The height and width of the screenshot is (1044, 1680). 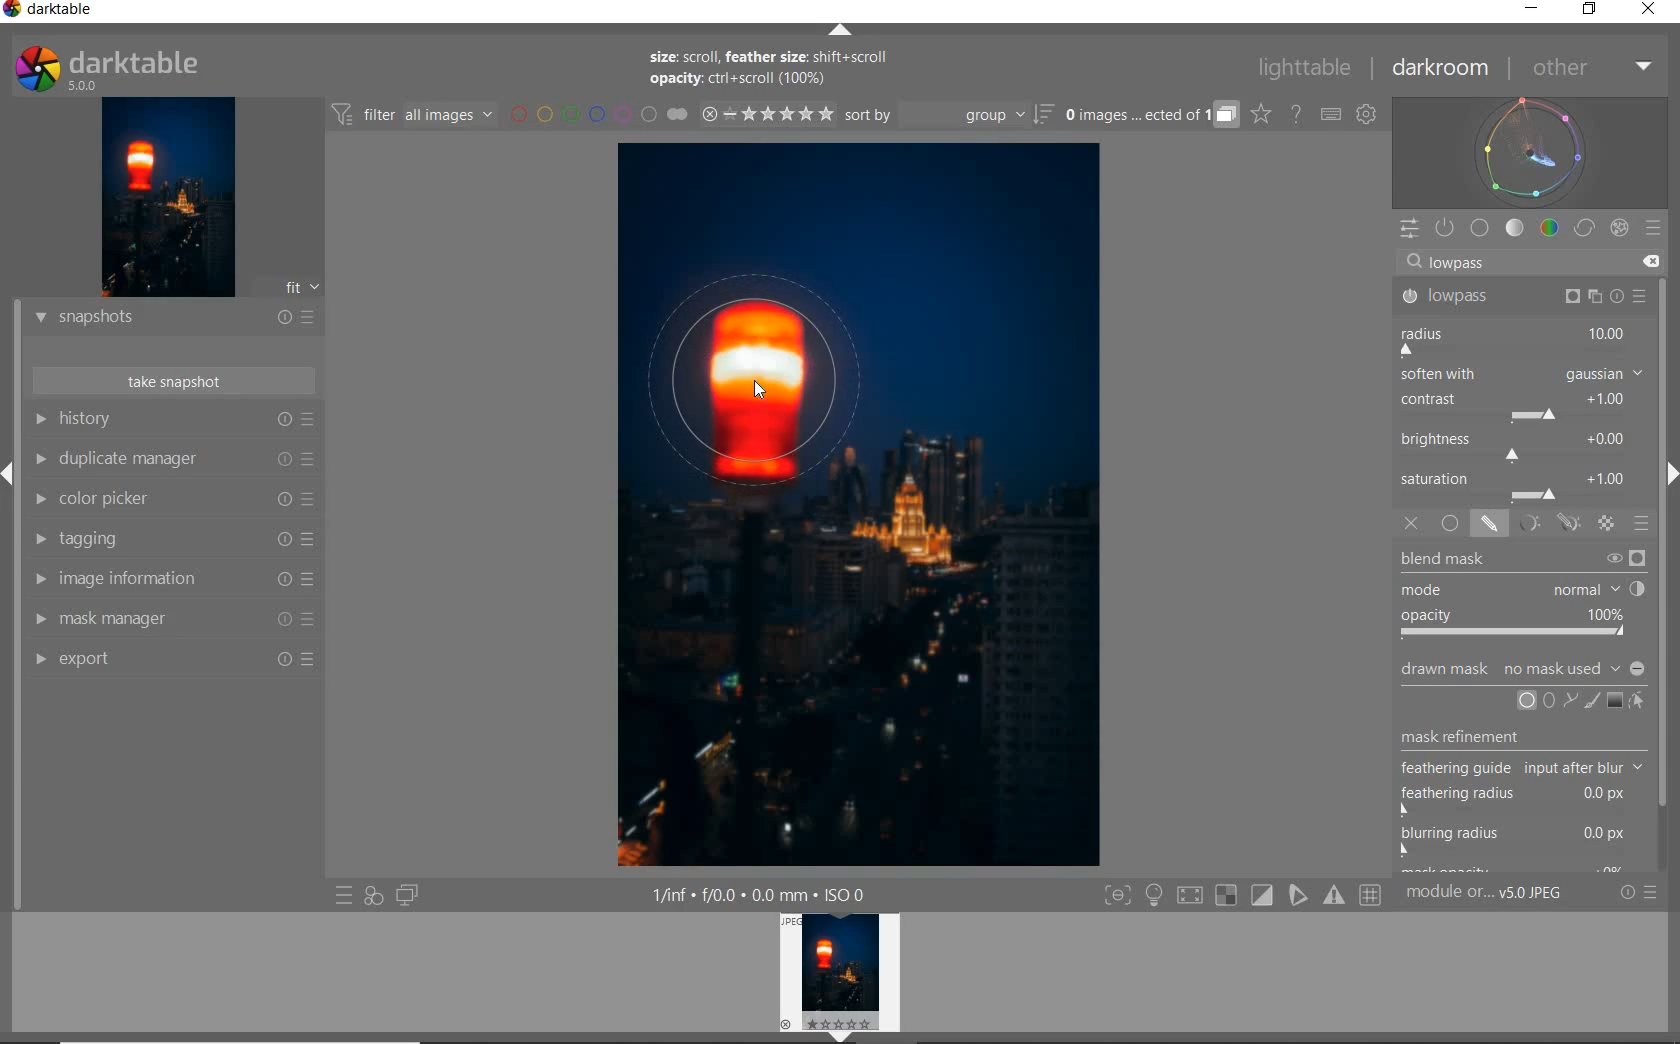 I want to click on COLOR PICKER, so click(x=175, y=500).